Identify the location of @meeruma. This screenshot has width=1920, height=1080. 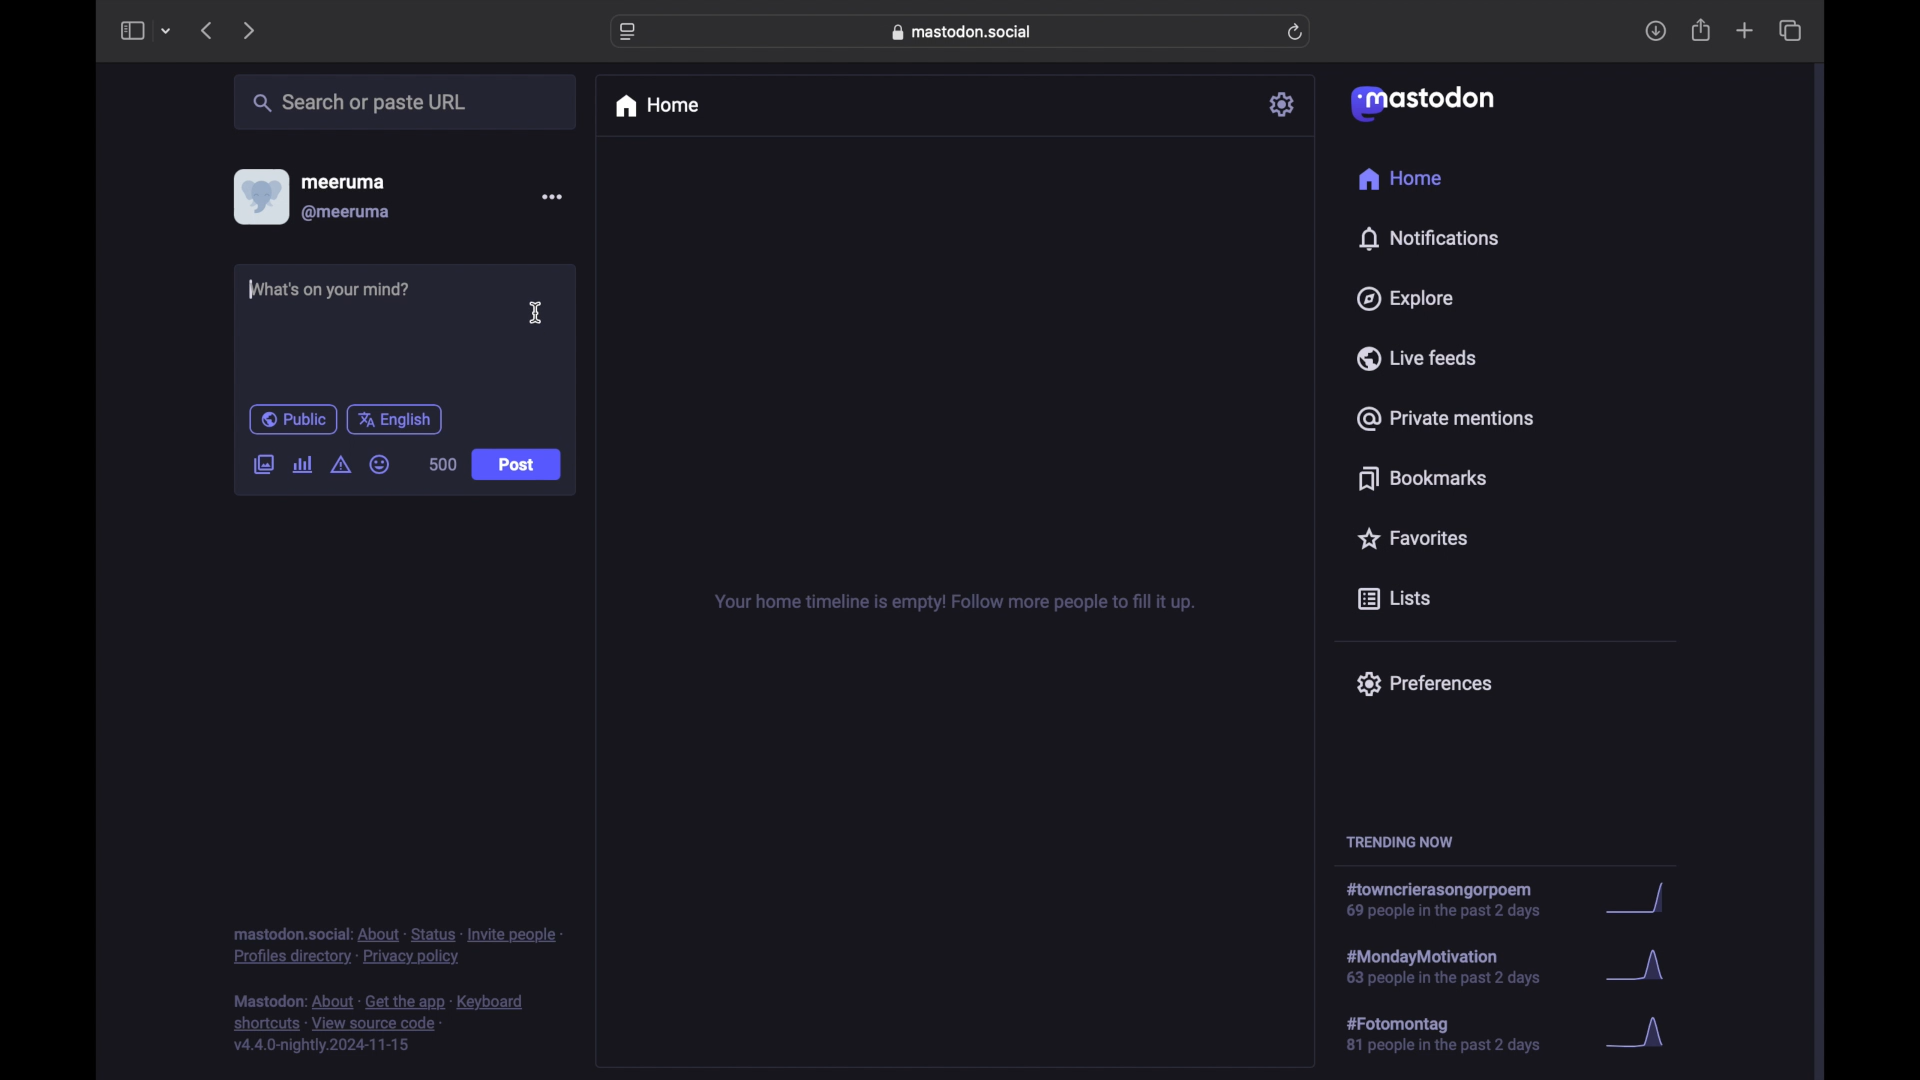
(346, 213).